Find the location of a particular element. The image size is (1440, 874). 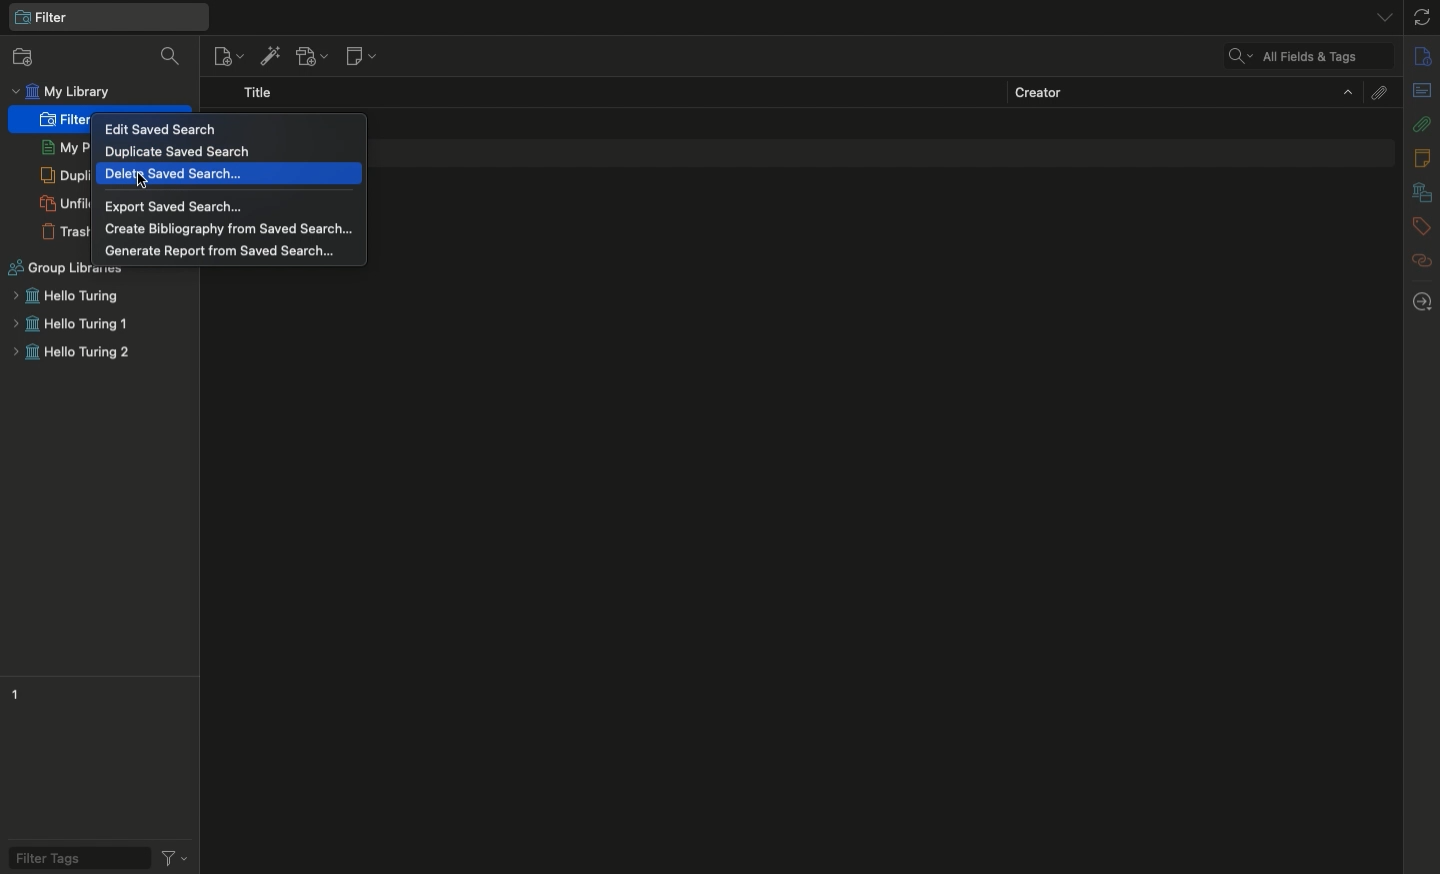

Create bibliography from saved search is located at coordinates (230, 230).